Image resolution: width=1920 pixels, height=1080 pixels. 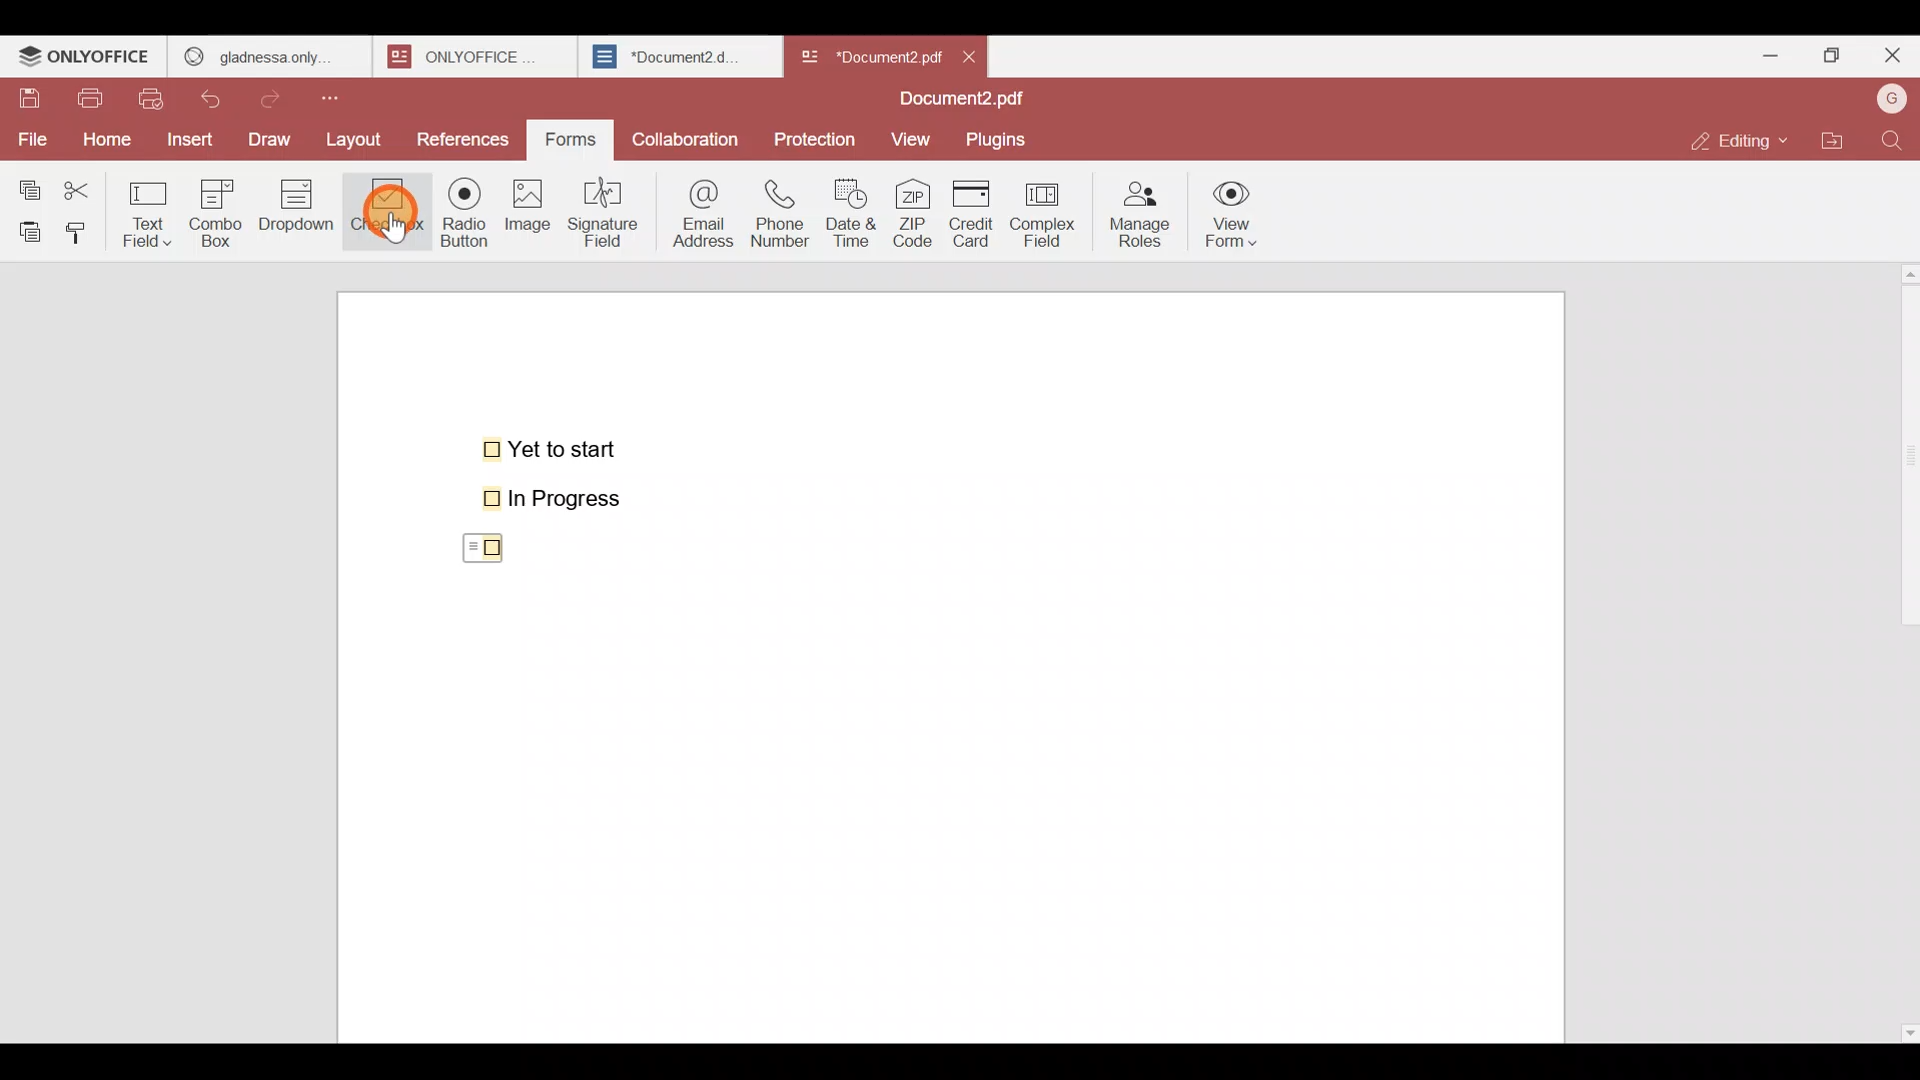 What do you see at coordinates (530, 220) in the screenshot?
I see `Image` at bounding box center [530, 220].